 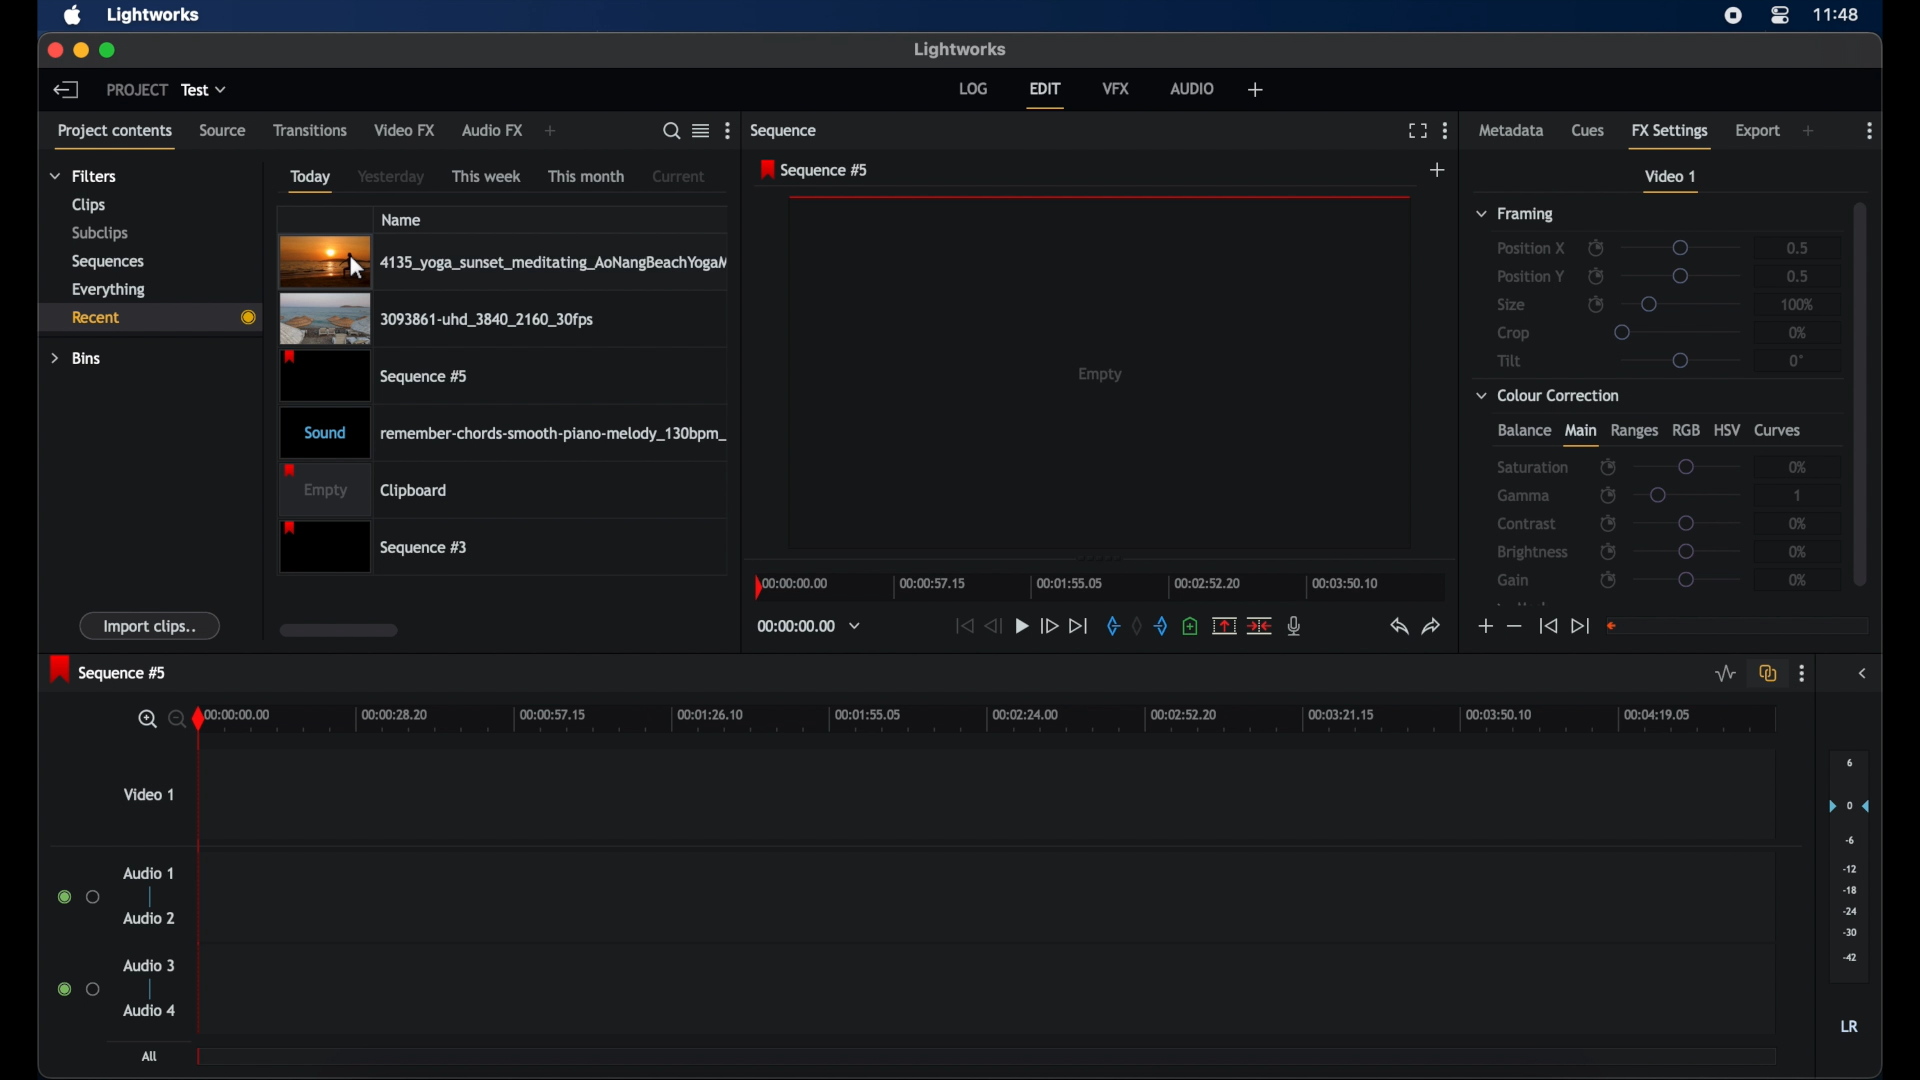 What do you see at coordinates (1516, 215) in the screenshot?
I see `framing` at bounding box center [1516, 215].